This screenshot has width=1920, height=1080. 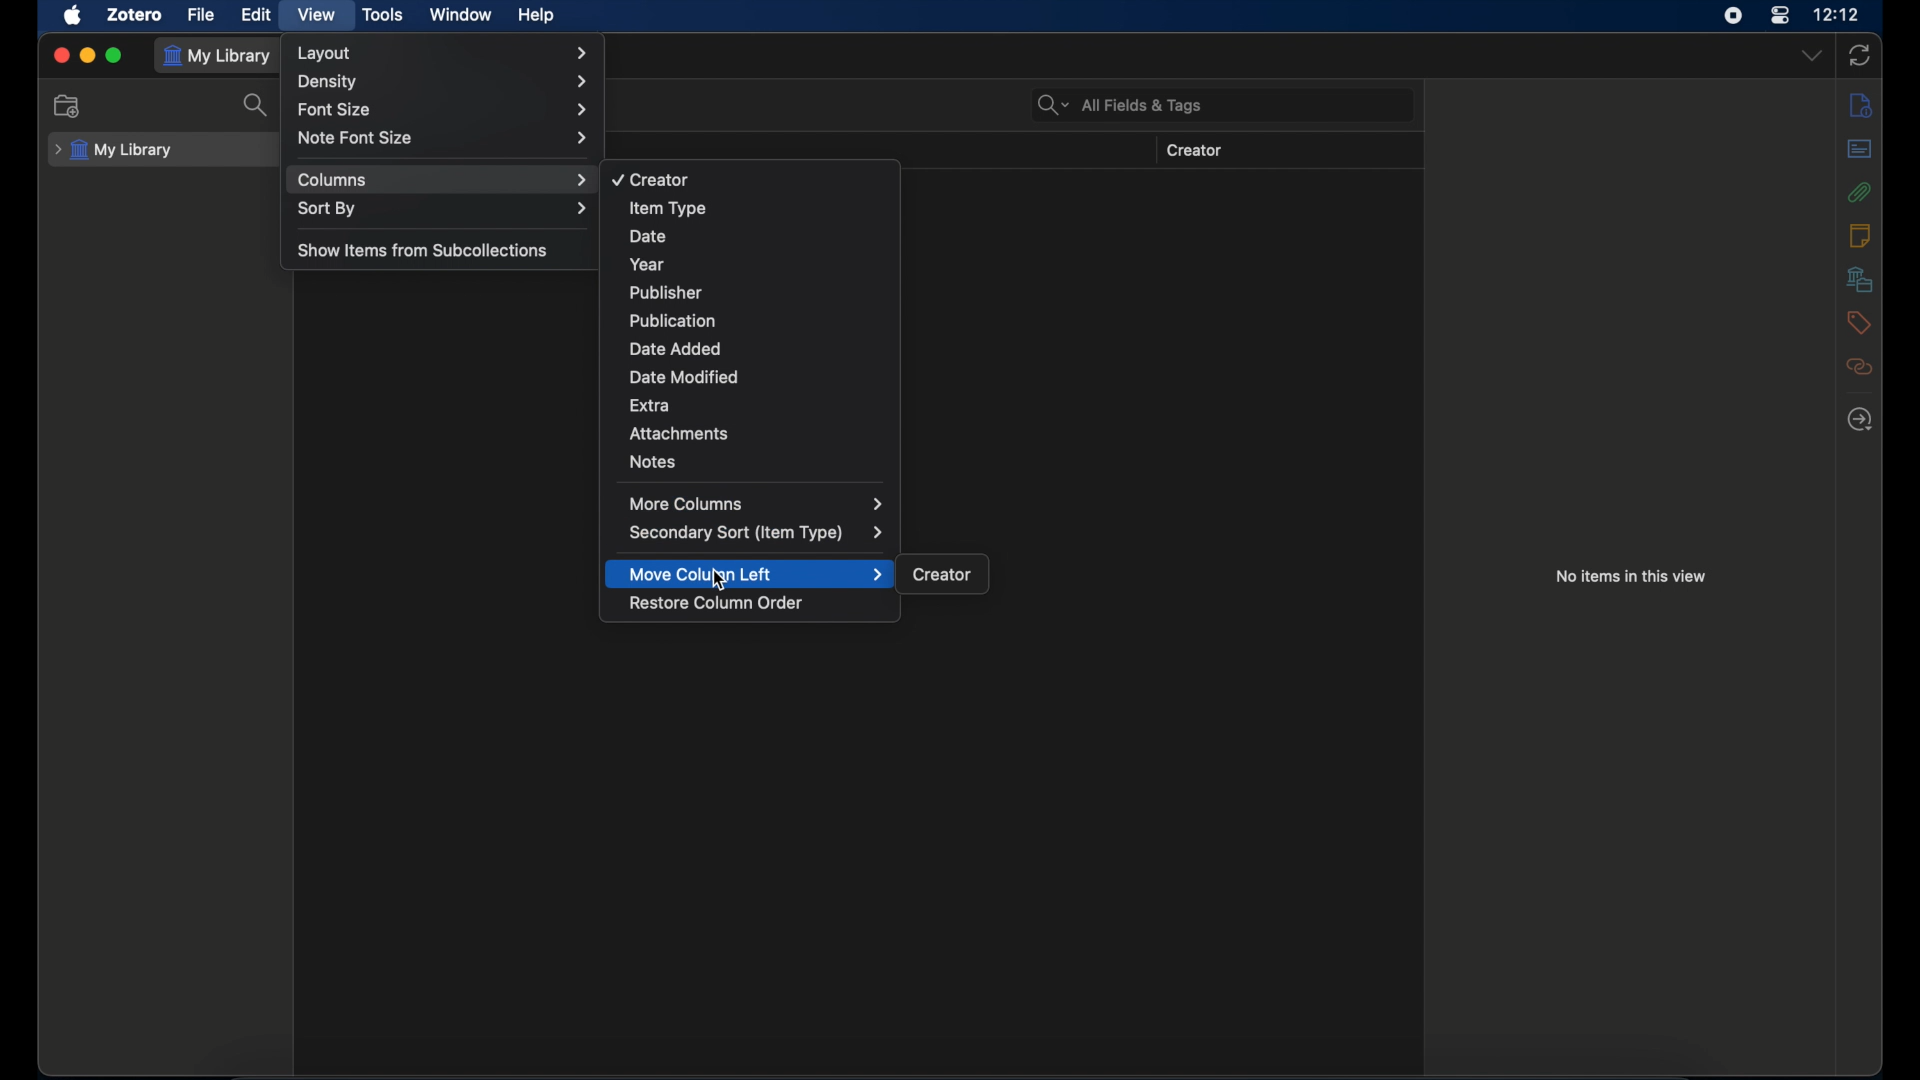 What do you see at coordinates (536, 15) in the screenshot?
I see `help` at bounding box center [536, 15].